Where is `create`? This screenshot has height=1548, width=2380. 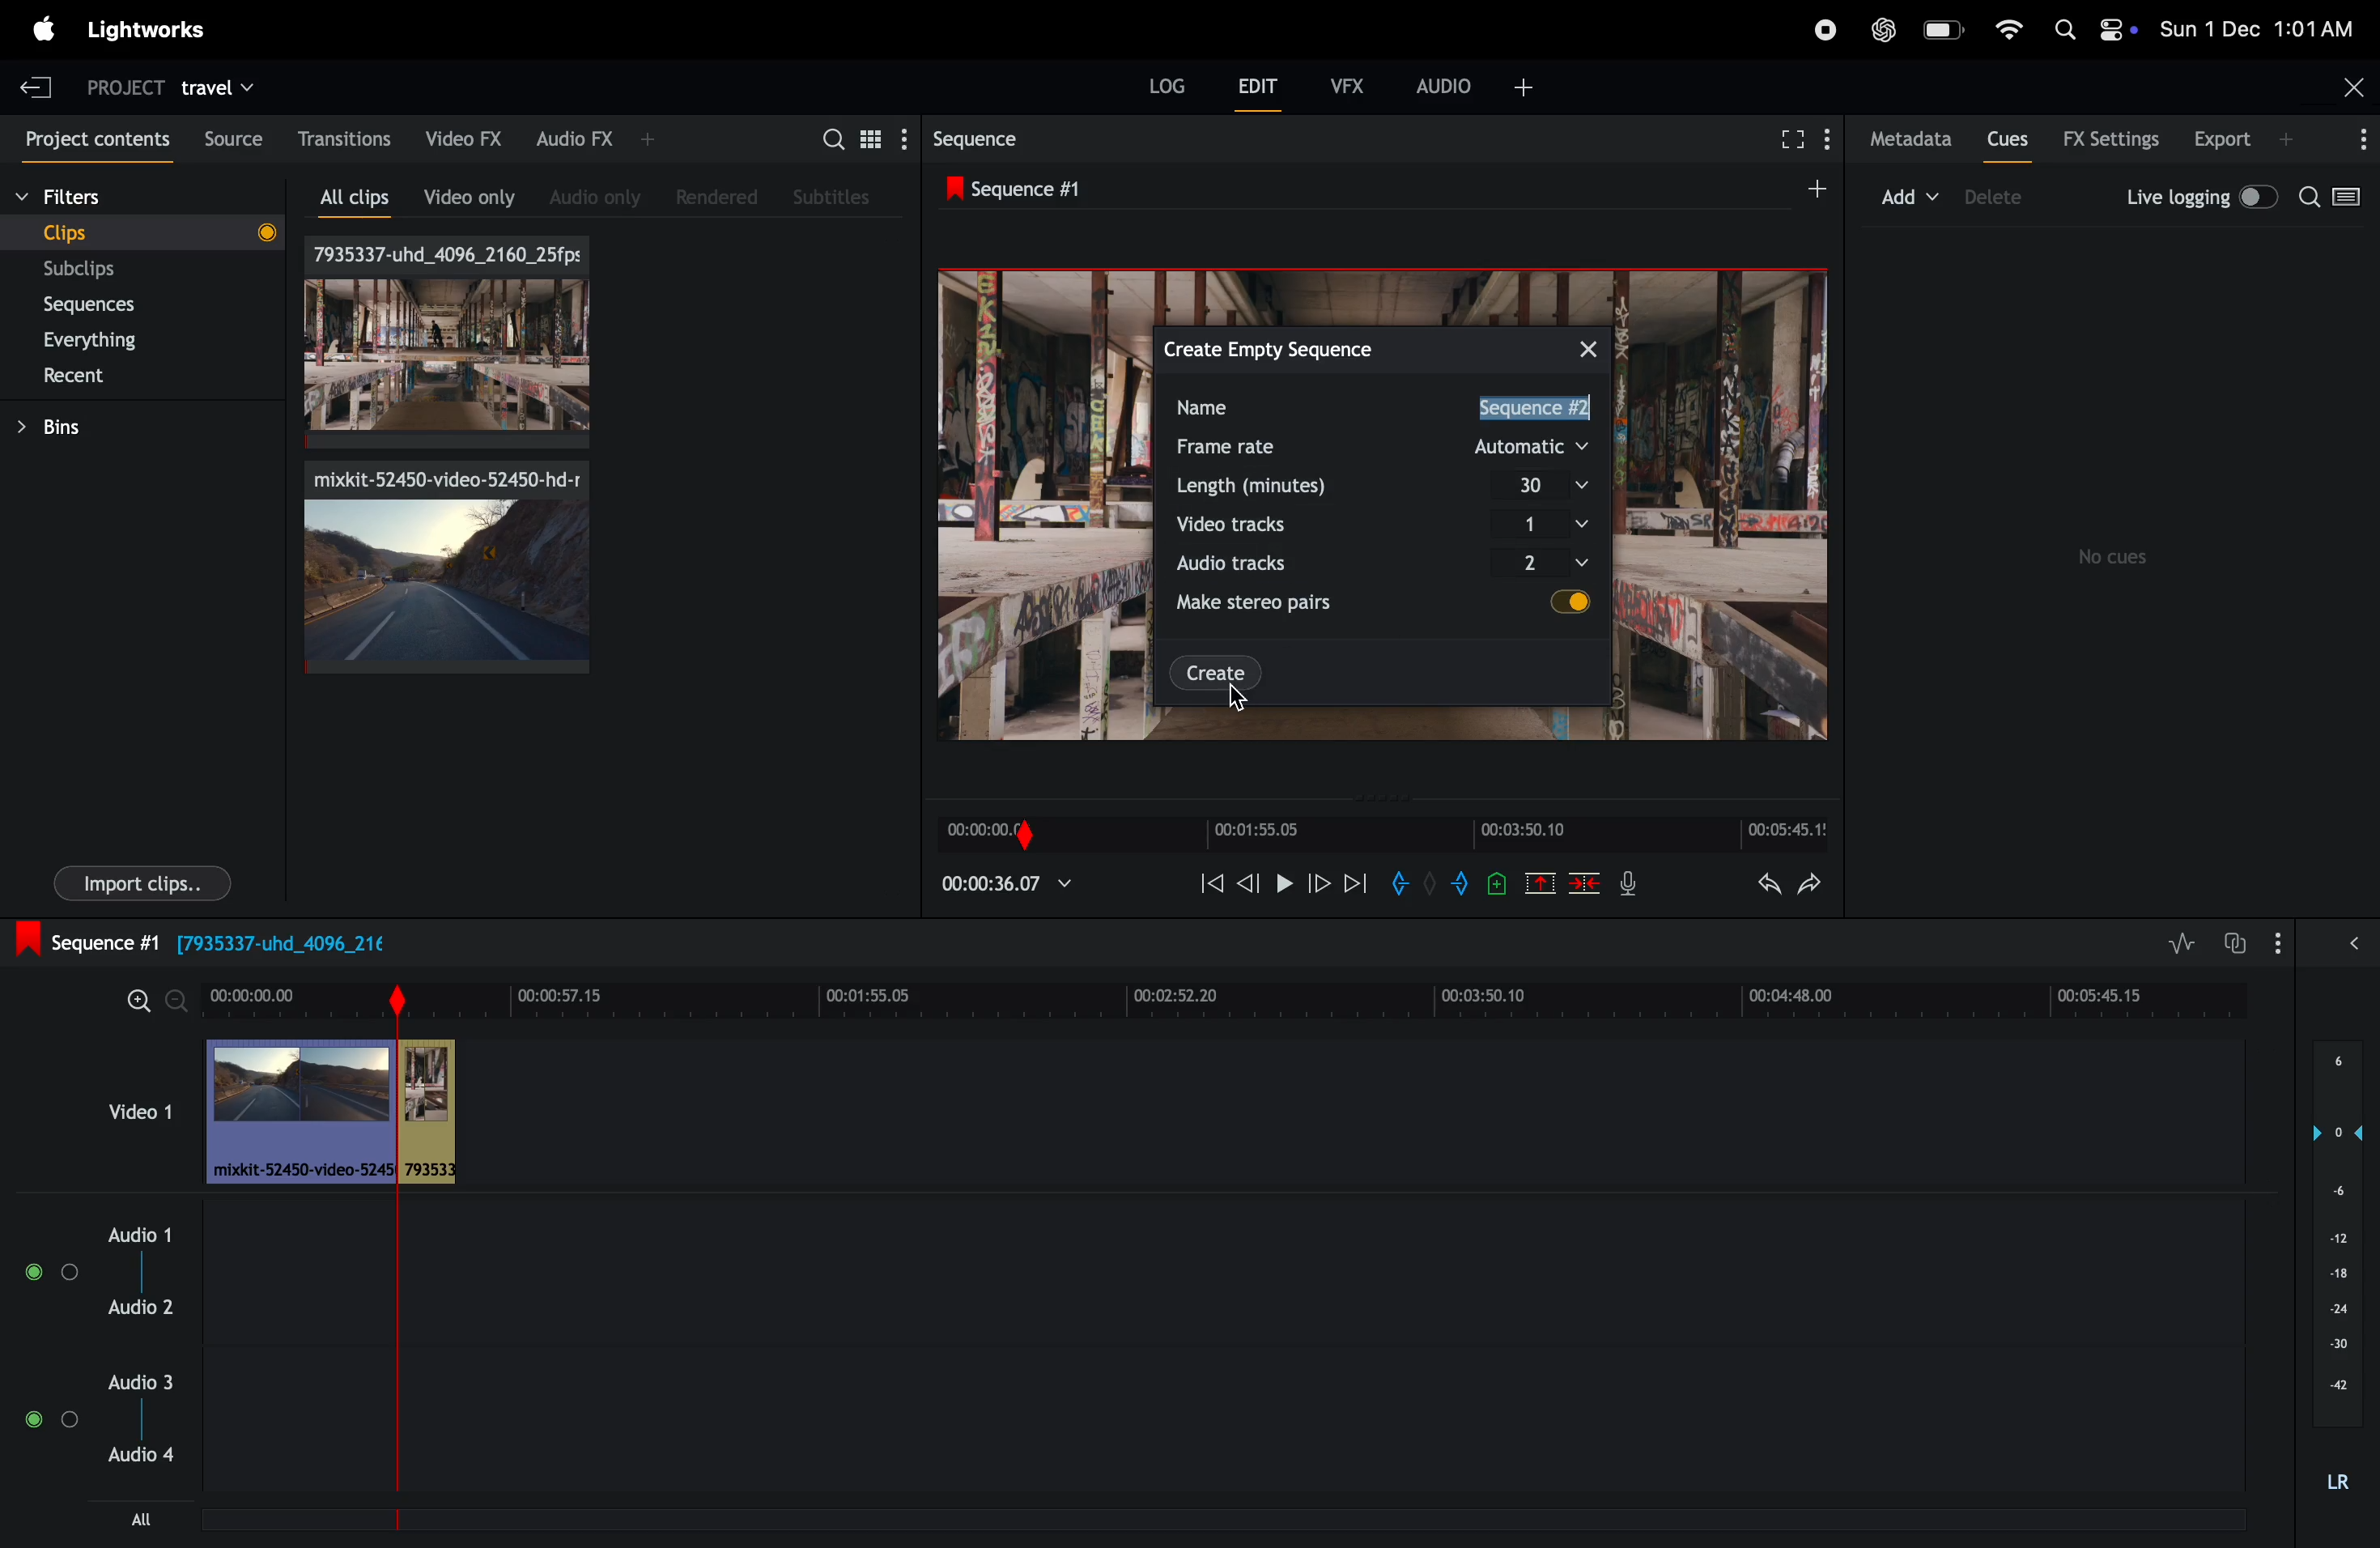 create is located at coordinates (1216, 672).